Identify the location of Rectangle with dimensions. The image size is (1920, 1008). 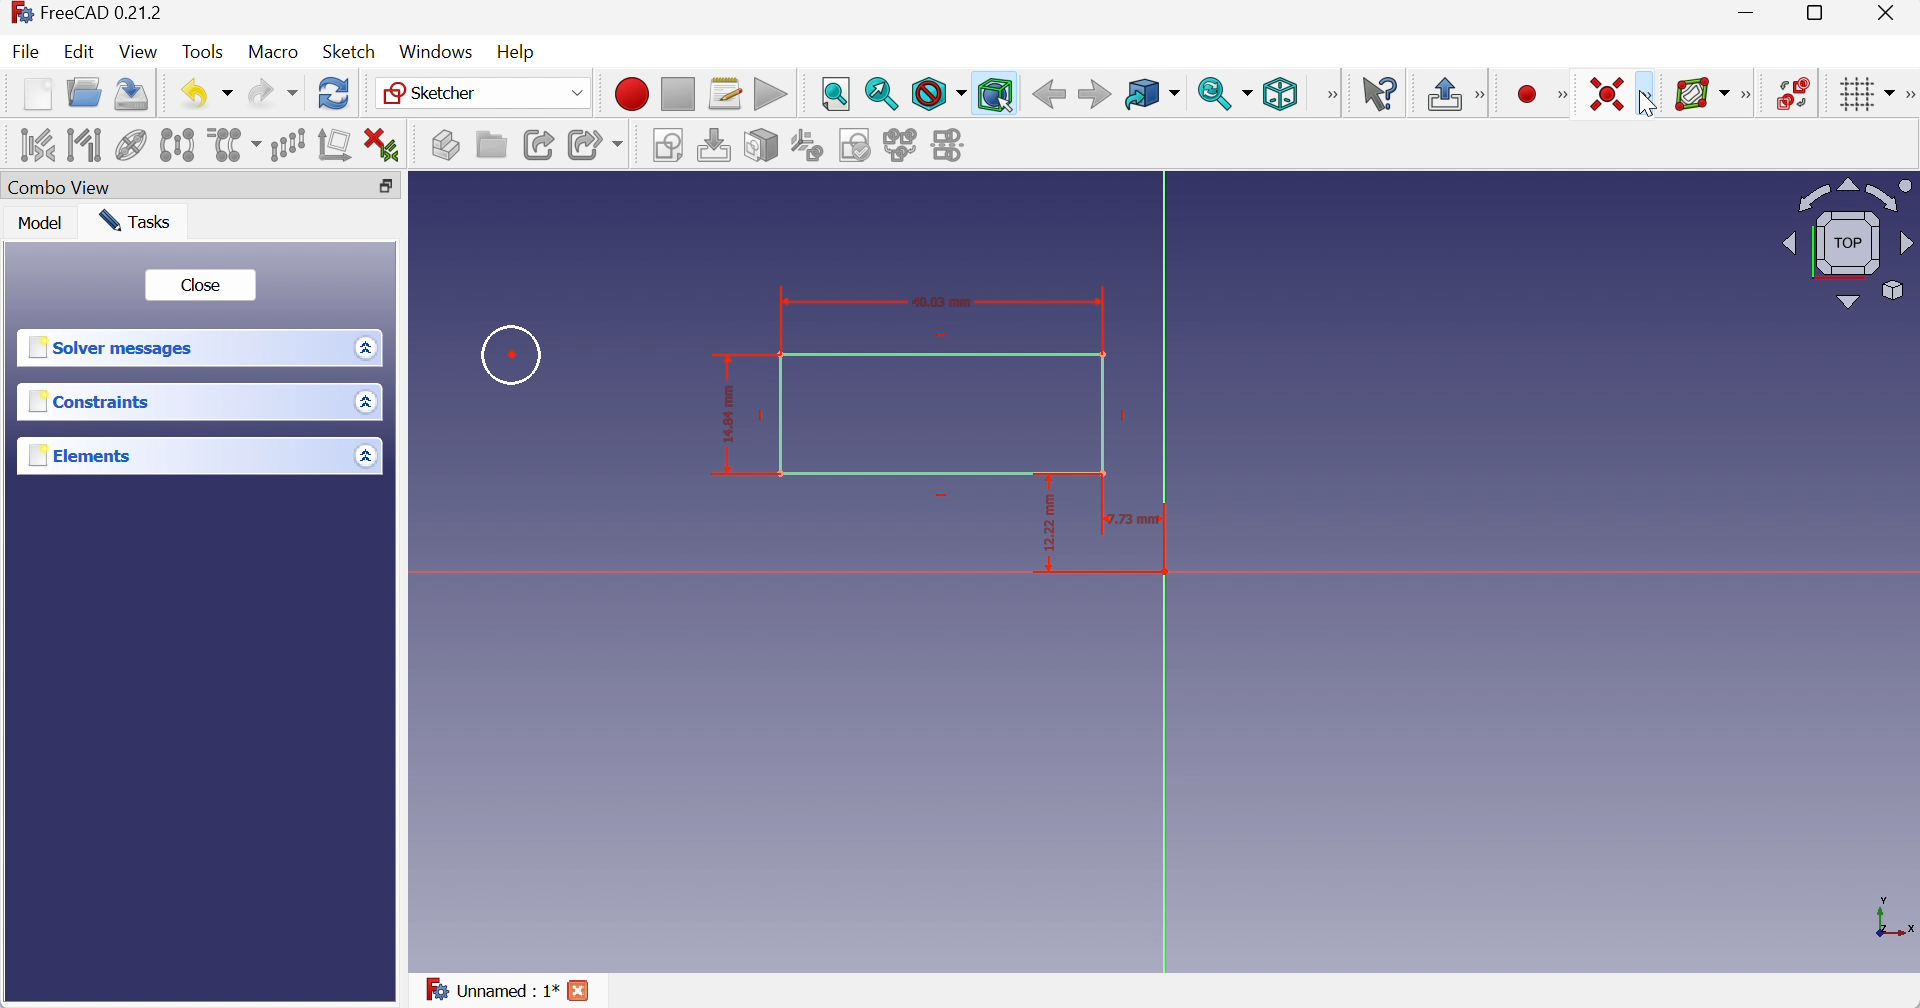
(930, 428).